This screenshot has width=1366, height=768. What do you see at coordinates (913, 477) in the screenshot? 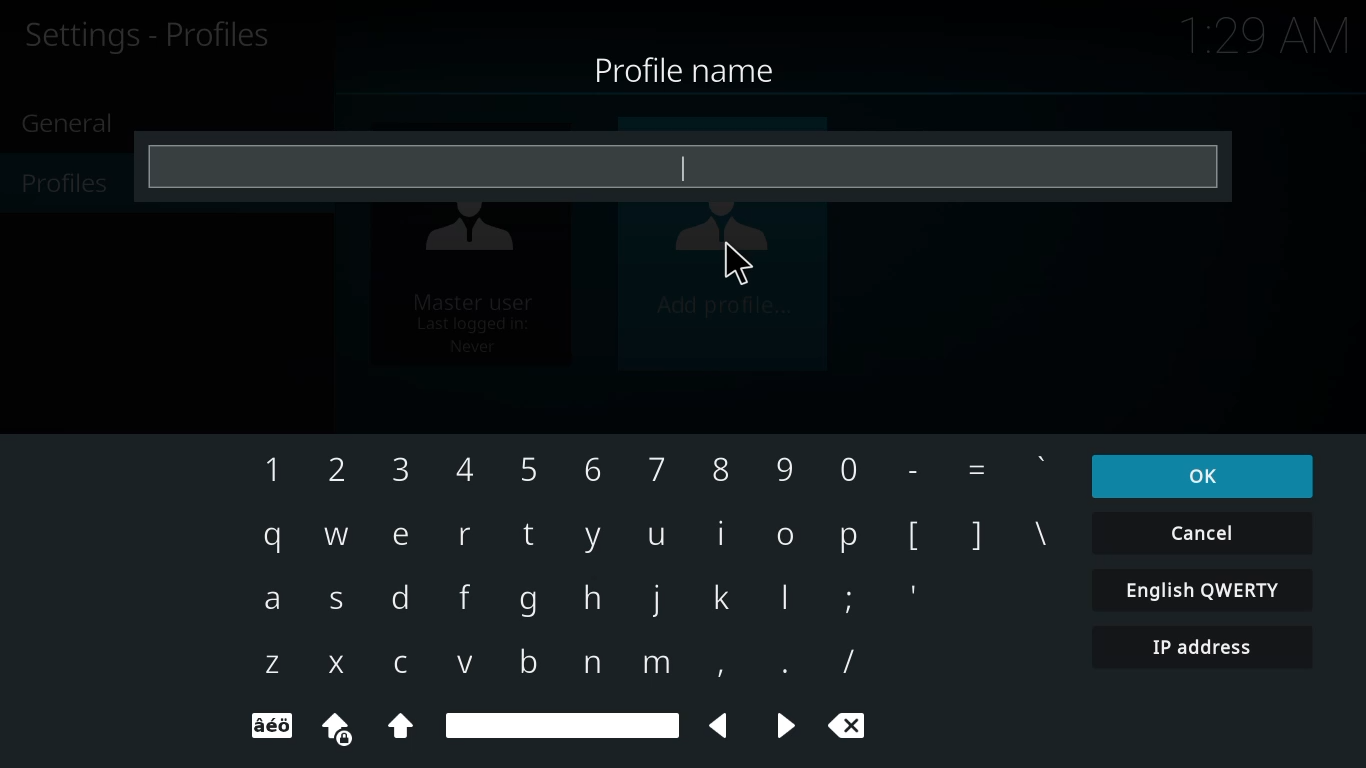
I see `-` at bounding box center [913, 477].